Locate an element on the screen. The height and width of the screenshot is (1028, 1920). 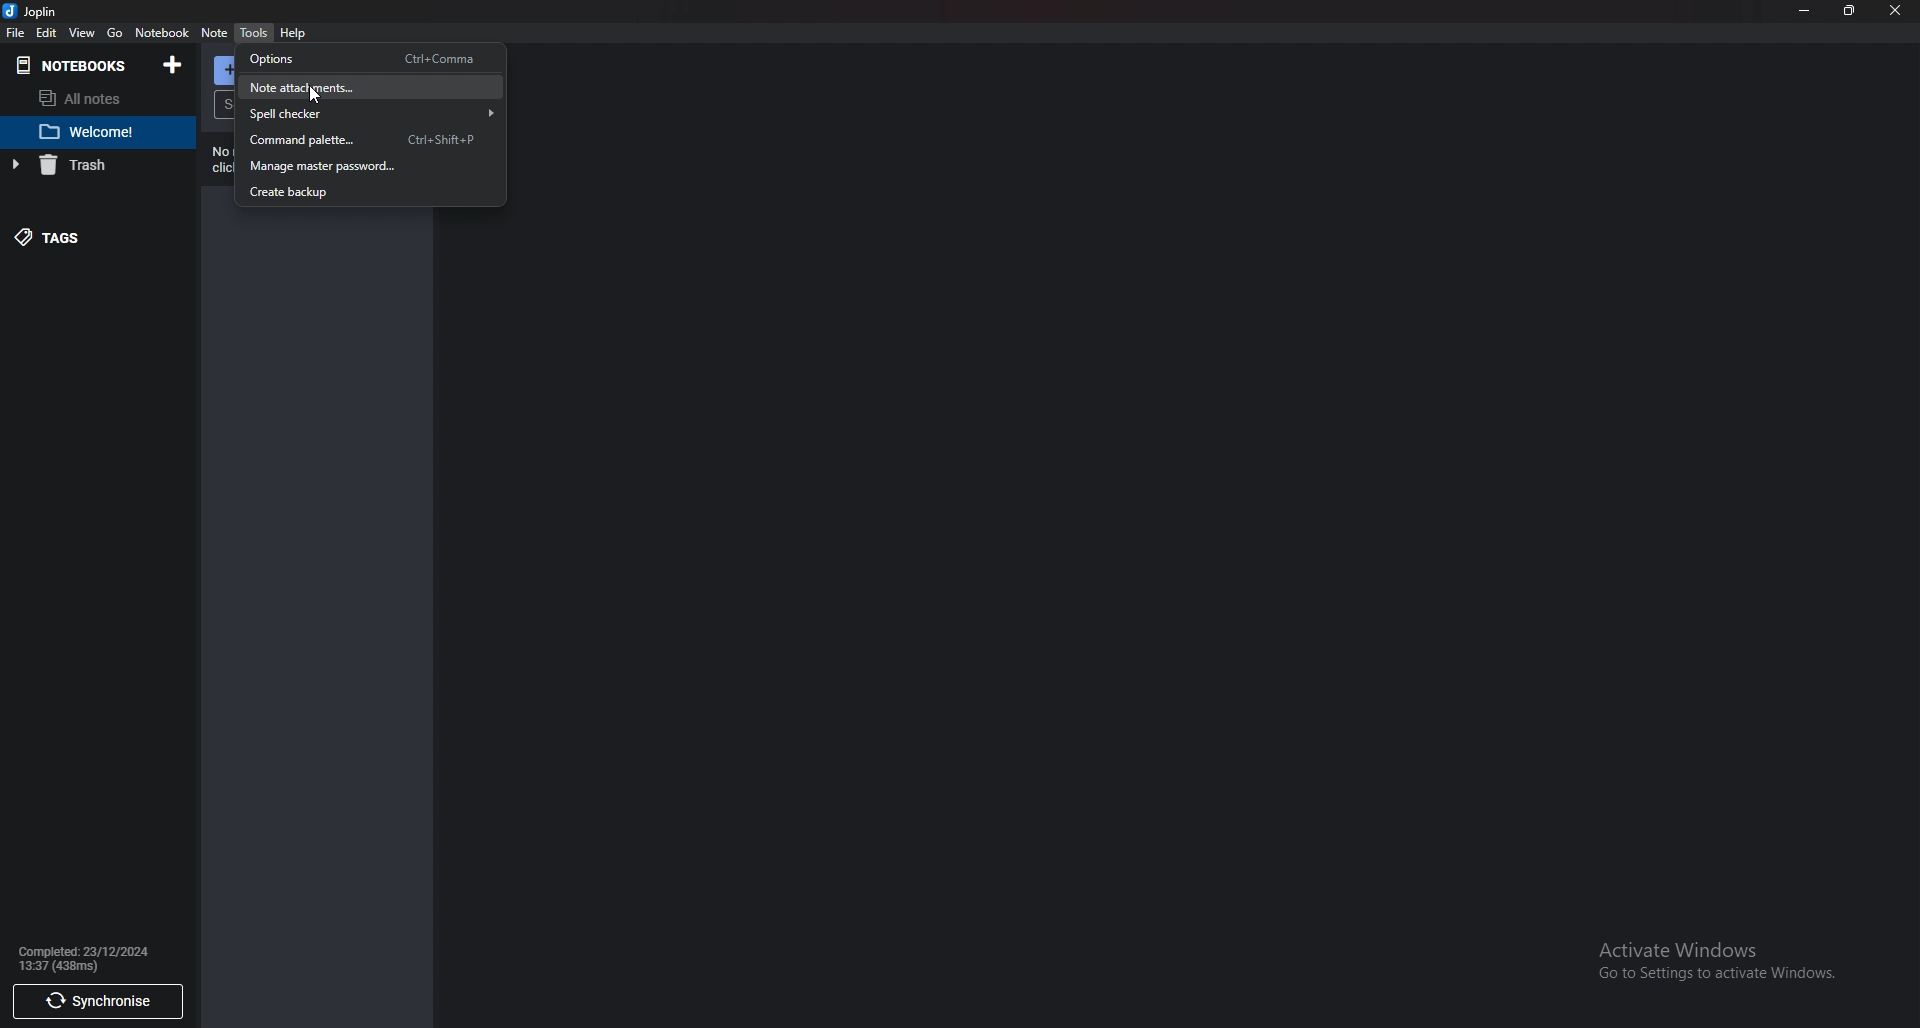
View is located at coordinates (84, 33).